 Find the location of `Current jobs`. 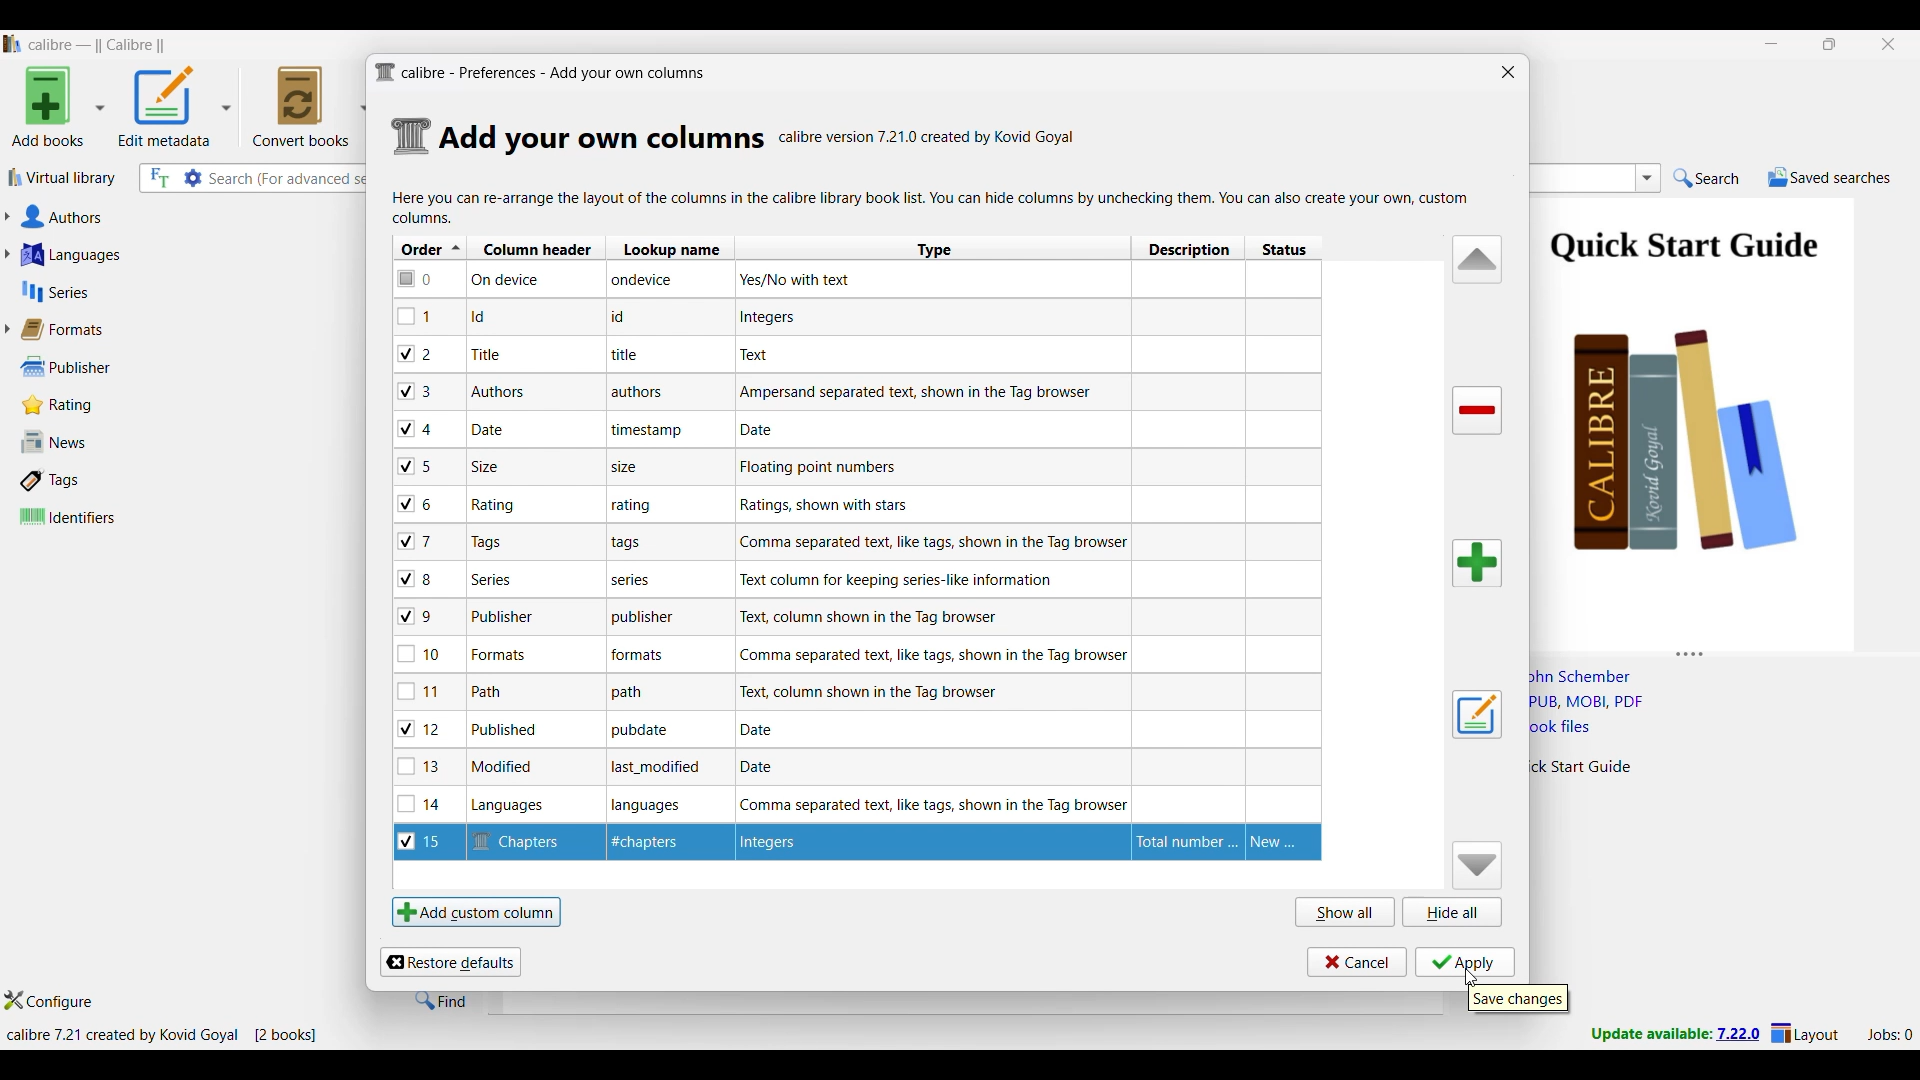

Current jobs is located at coordinates (1889, 1035).